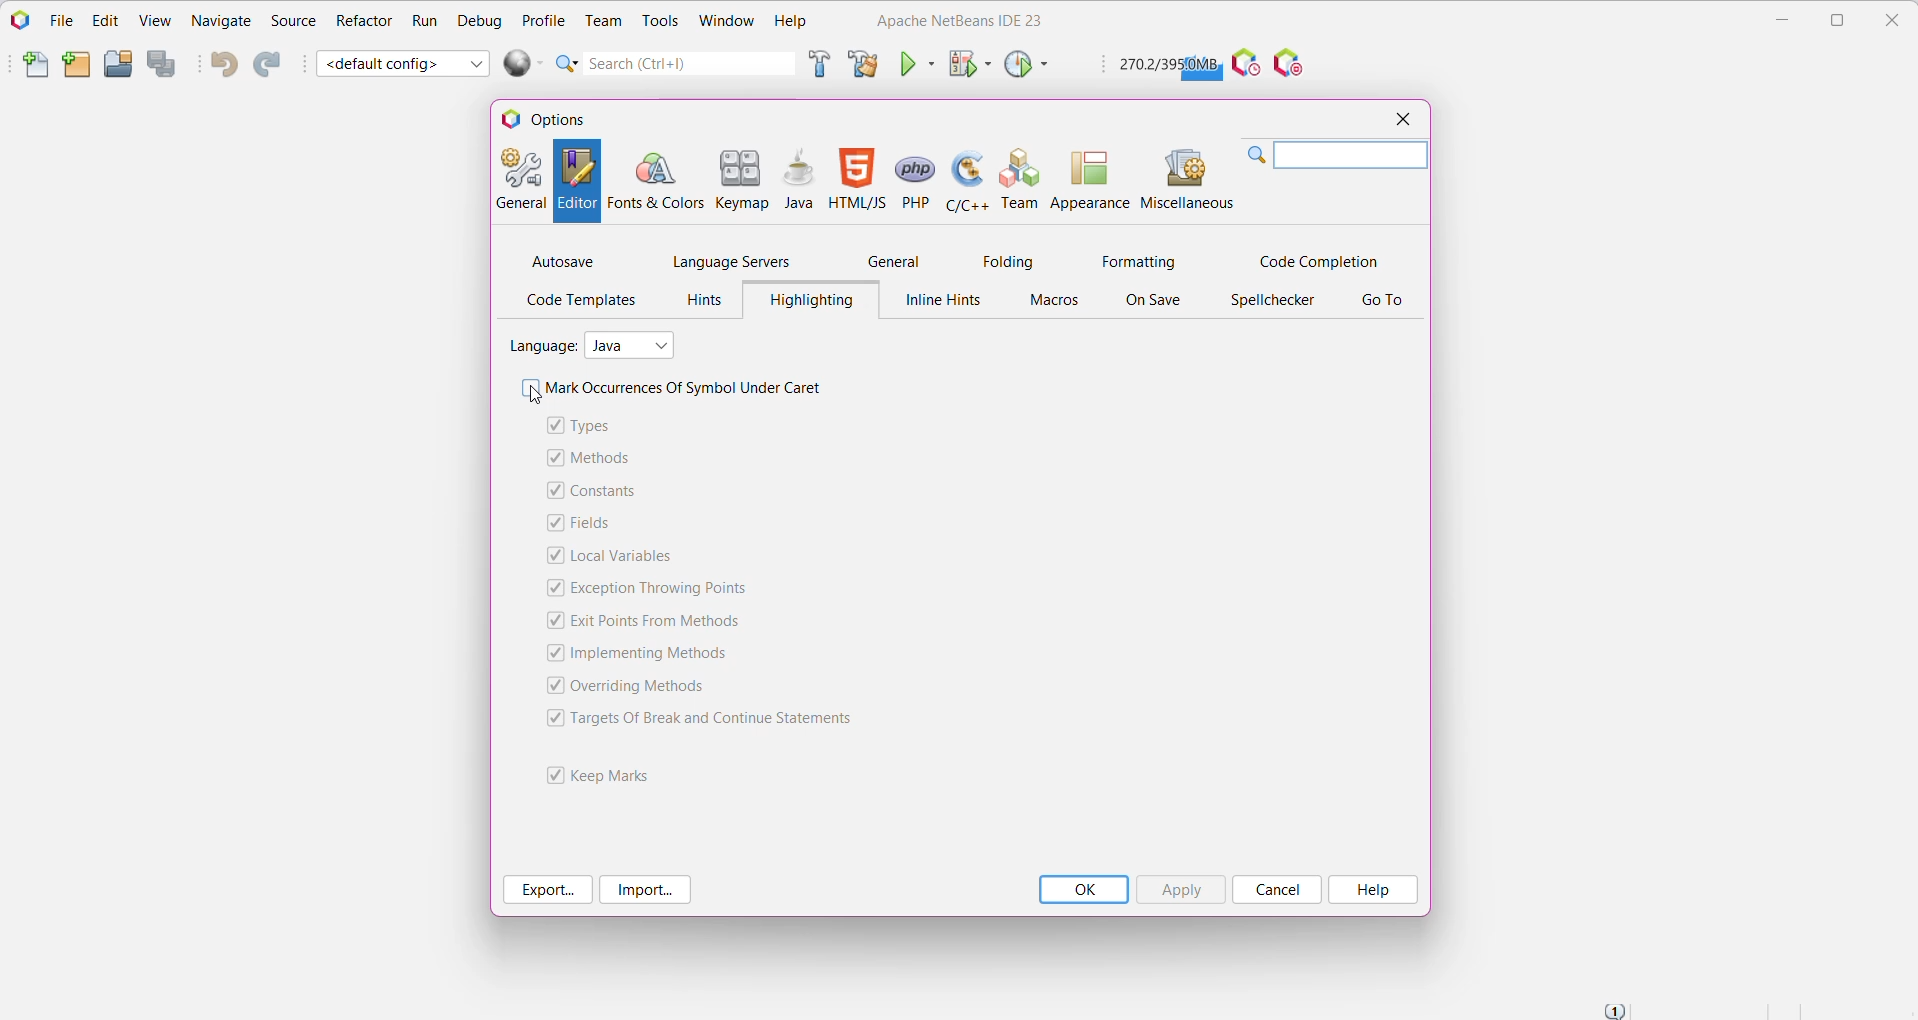 This screenshot has height=1020, width=1918. What do you see at coordinates (553, 489) in the screenshot?
I see `checkbox` at bounding box center [553, 489].